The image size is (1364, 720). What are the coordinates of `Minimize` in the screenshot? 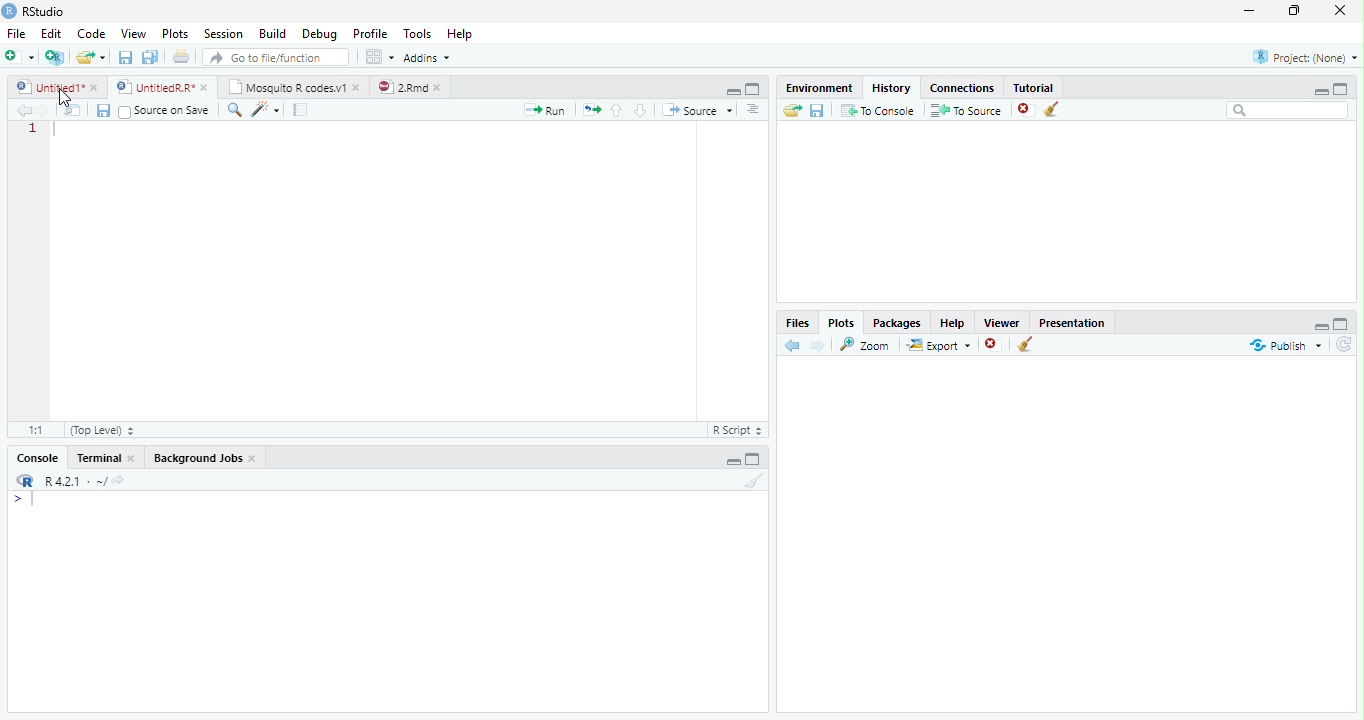 It's located at (1253, 12).